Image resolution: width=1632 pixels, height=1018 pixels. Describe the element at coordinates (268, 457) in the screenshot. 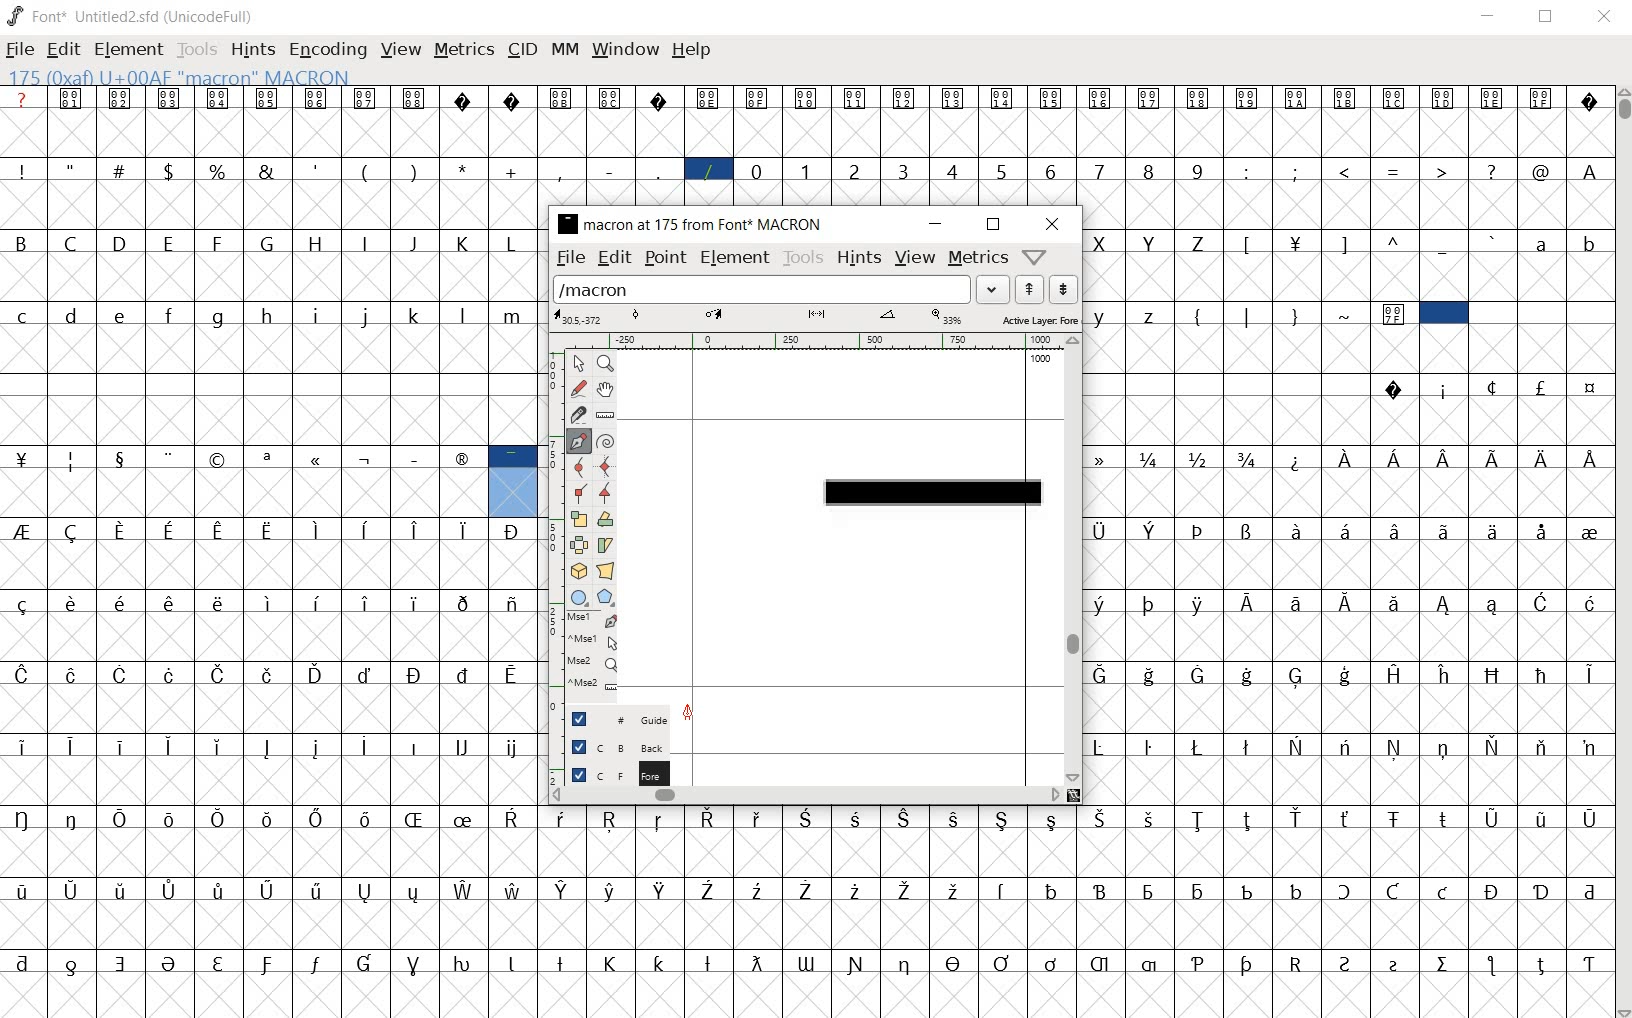

I see `Symbol` at that location.